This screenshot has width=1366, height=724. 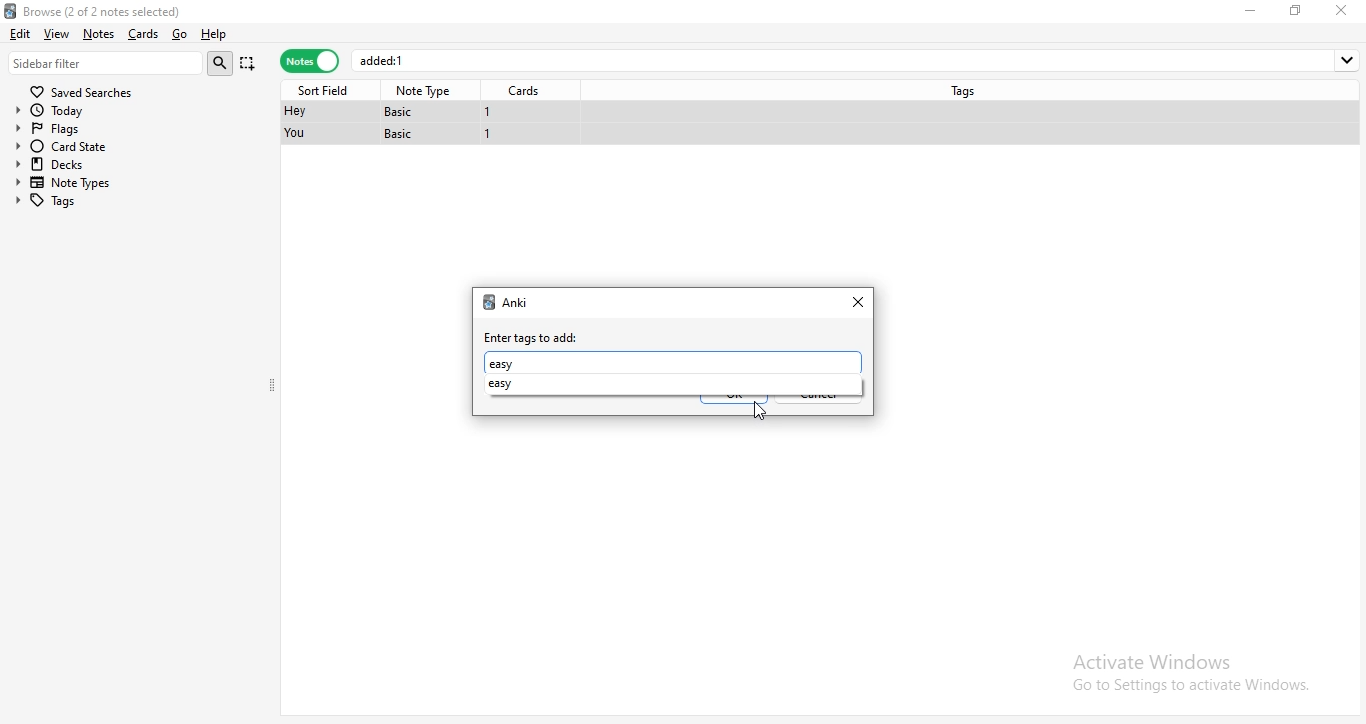 What do you see at coordinates (65, 200) in the screenshot?
I see `tags` at bounding box center [65, 200].